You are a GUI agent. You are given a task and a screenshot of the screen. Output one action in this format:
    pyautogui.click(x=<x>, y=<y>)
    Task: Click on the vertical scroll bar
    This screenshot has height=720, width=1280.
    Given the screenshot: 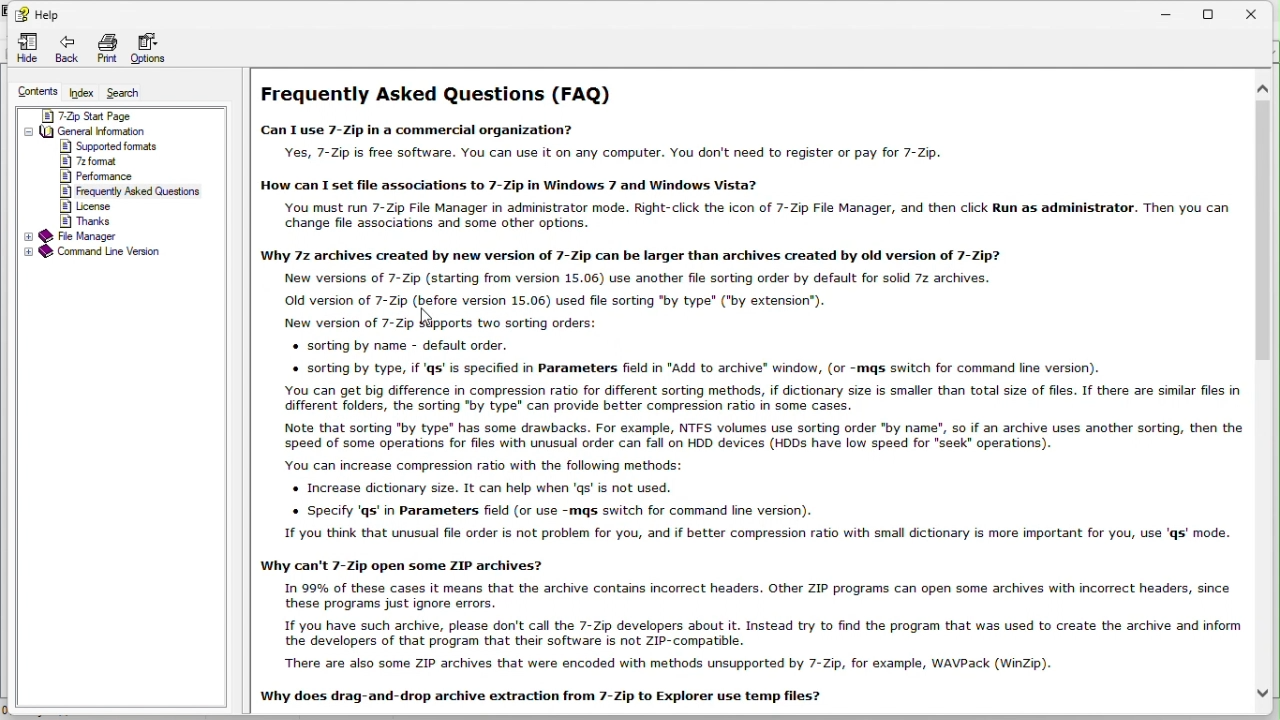 What is the action you would take?
    pyautogui.click(x=1266, y=224)
    